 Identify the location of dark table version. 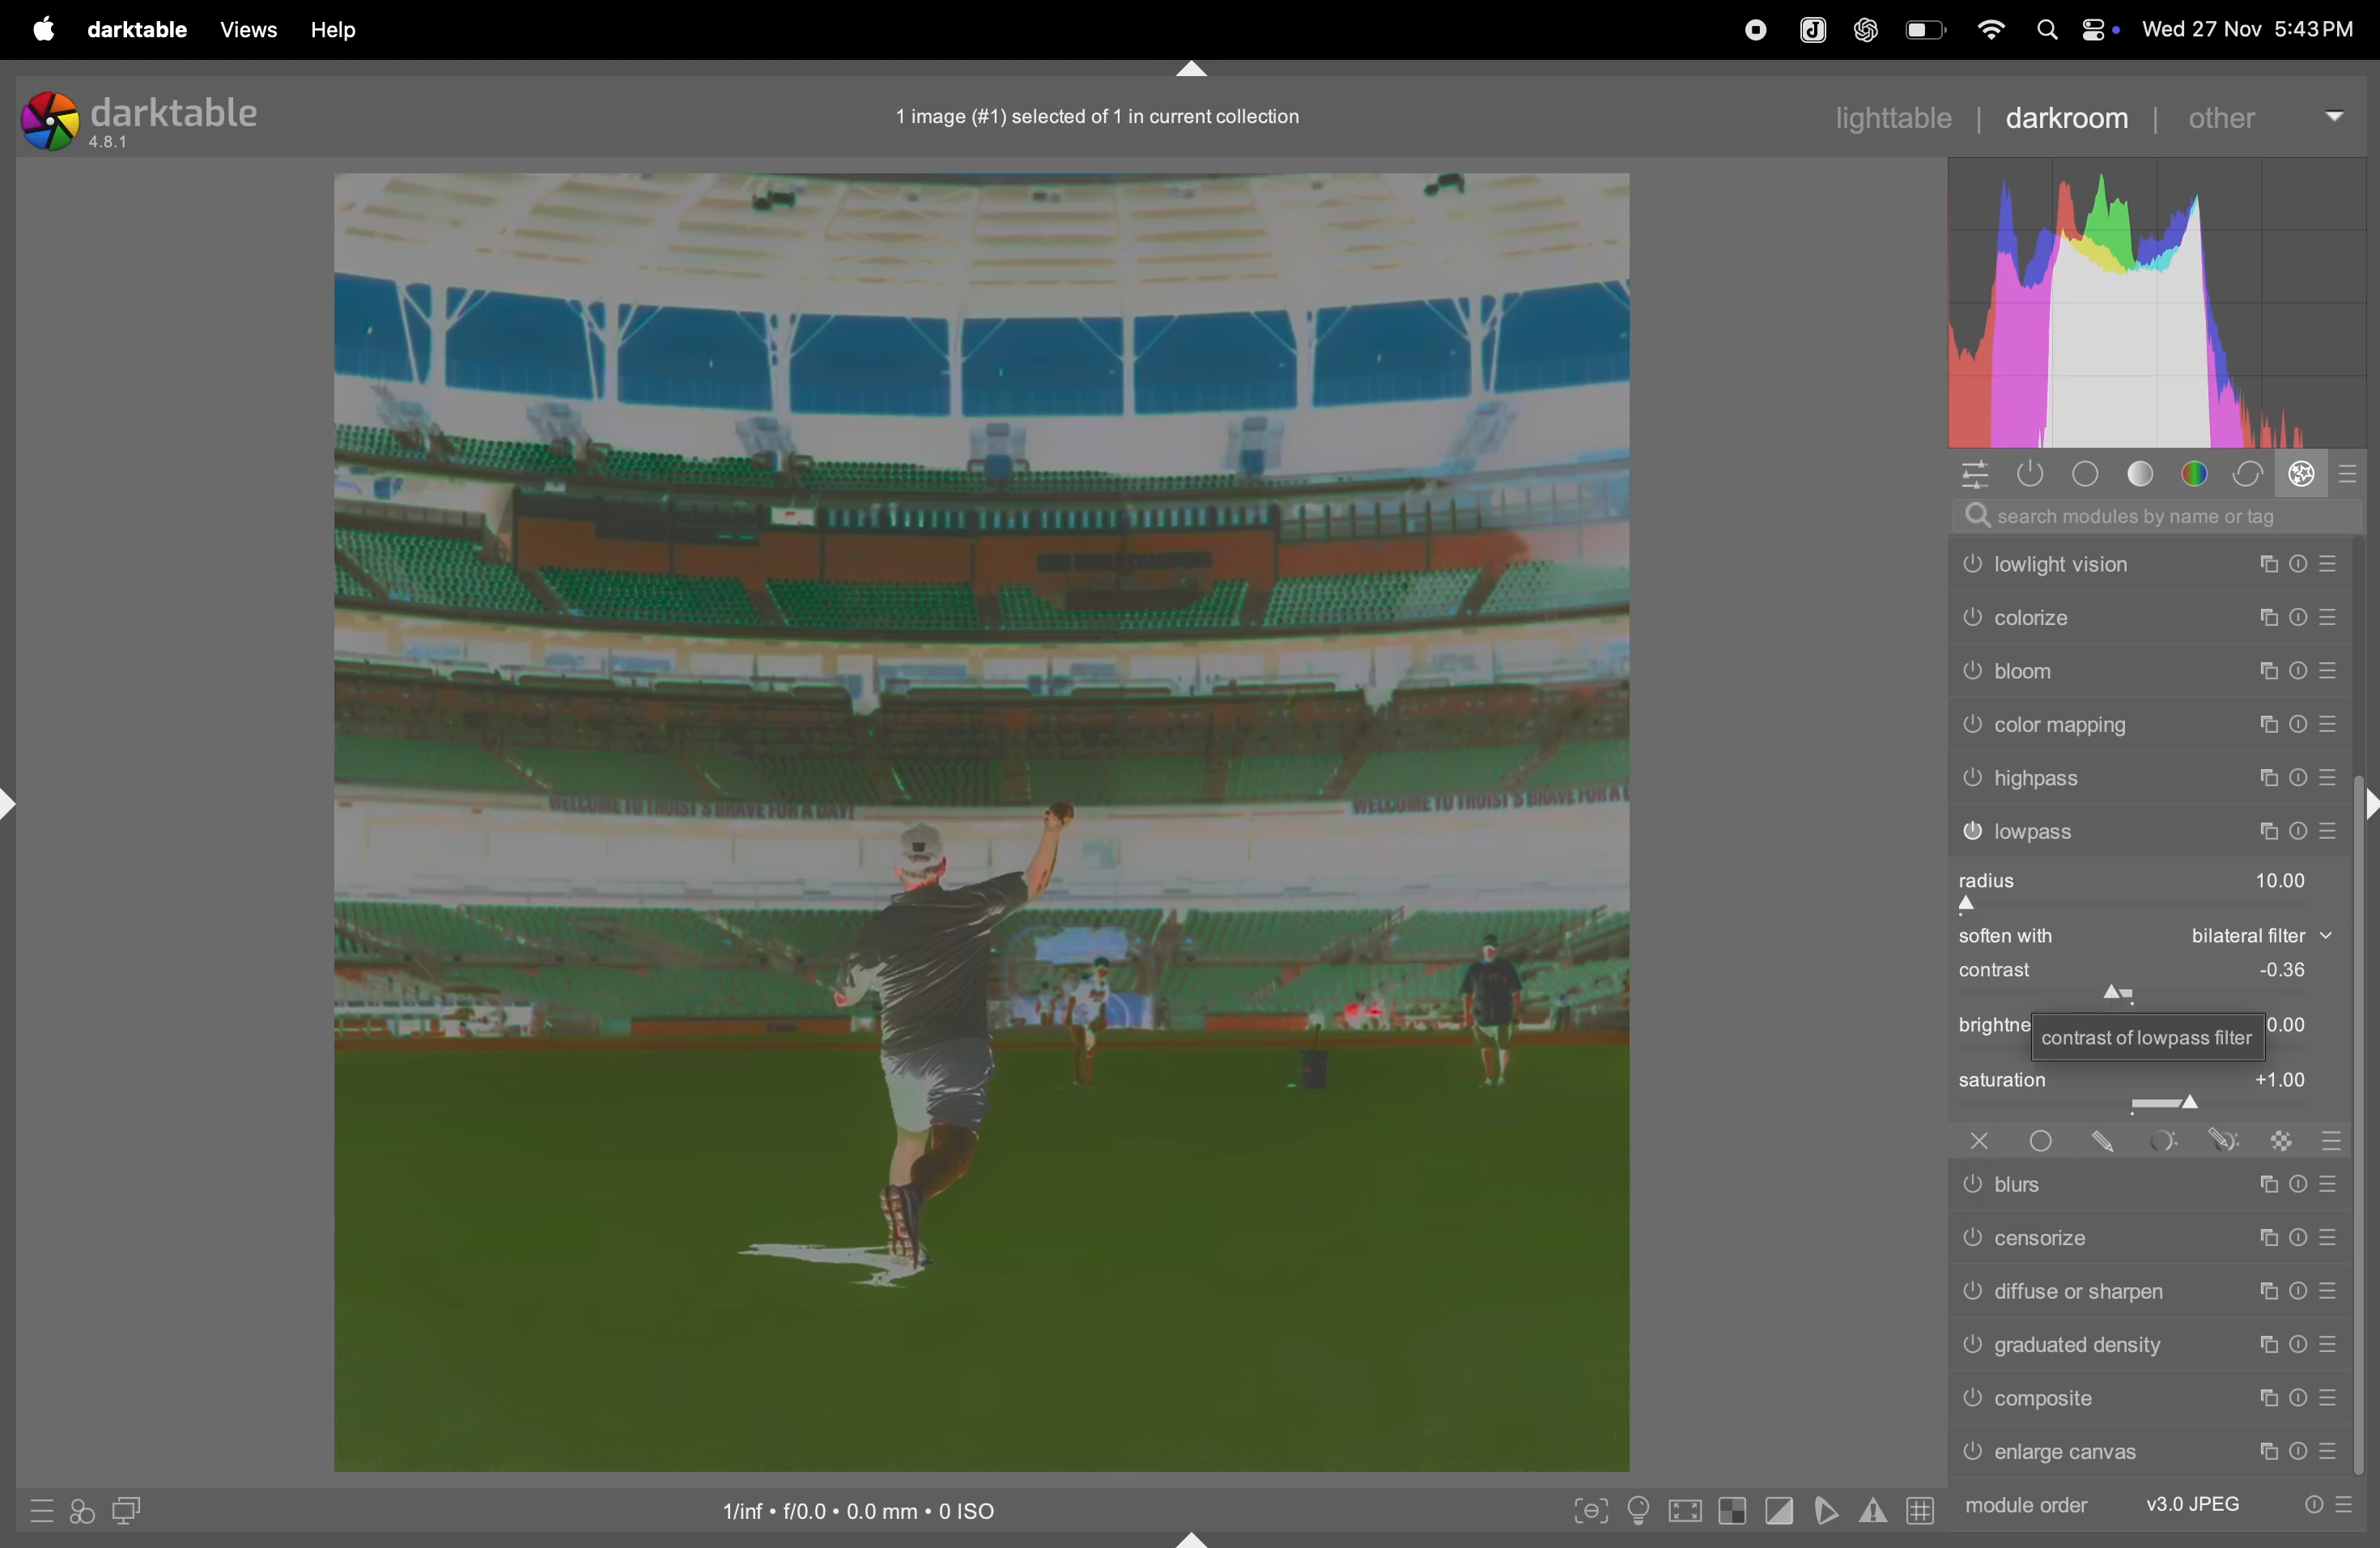
(143, 118).